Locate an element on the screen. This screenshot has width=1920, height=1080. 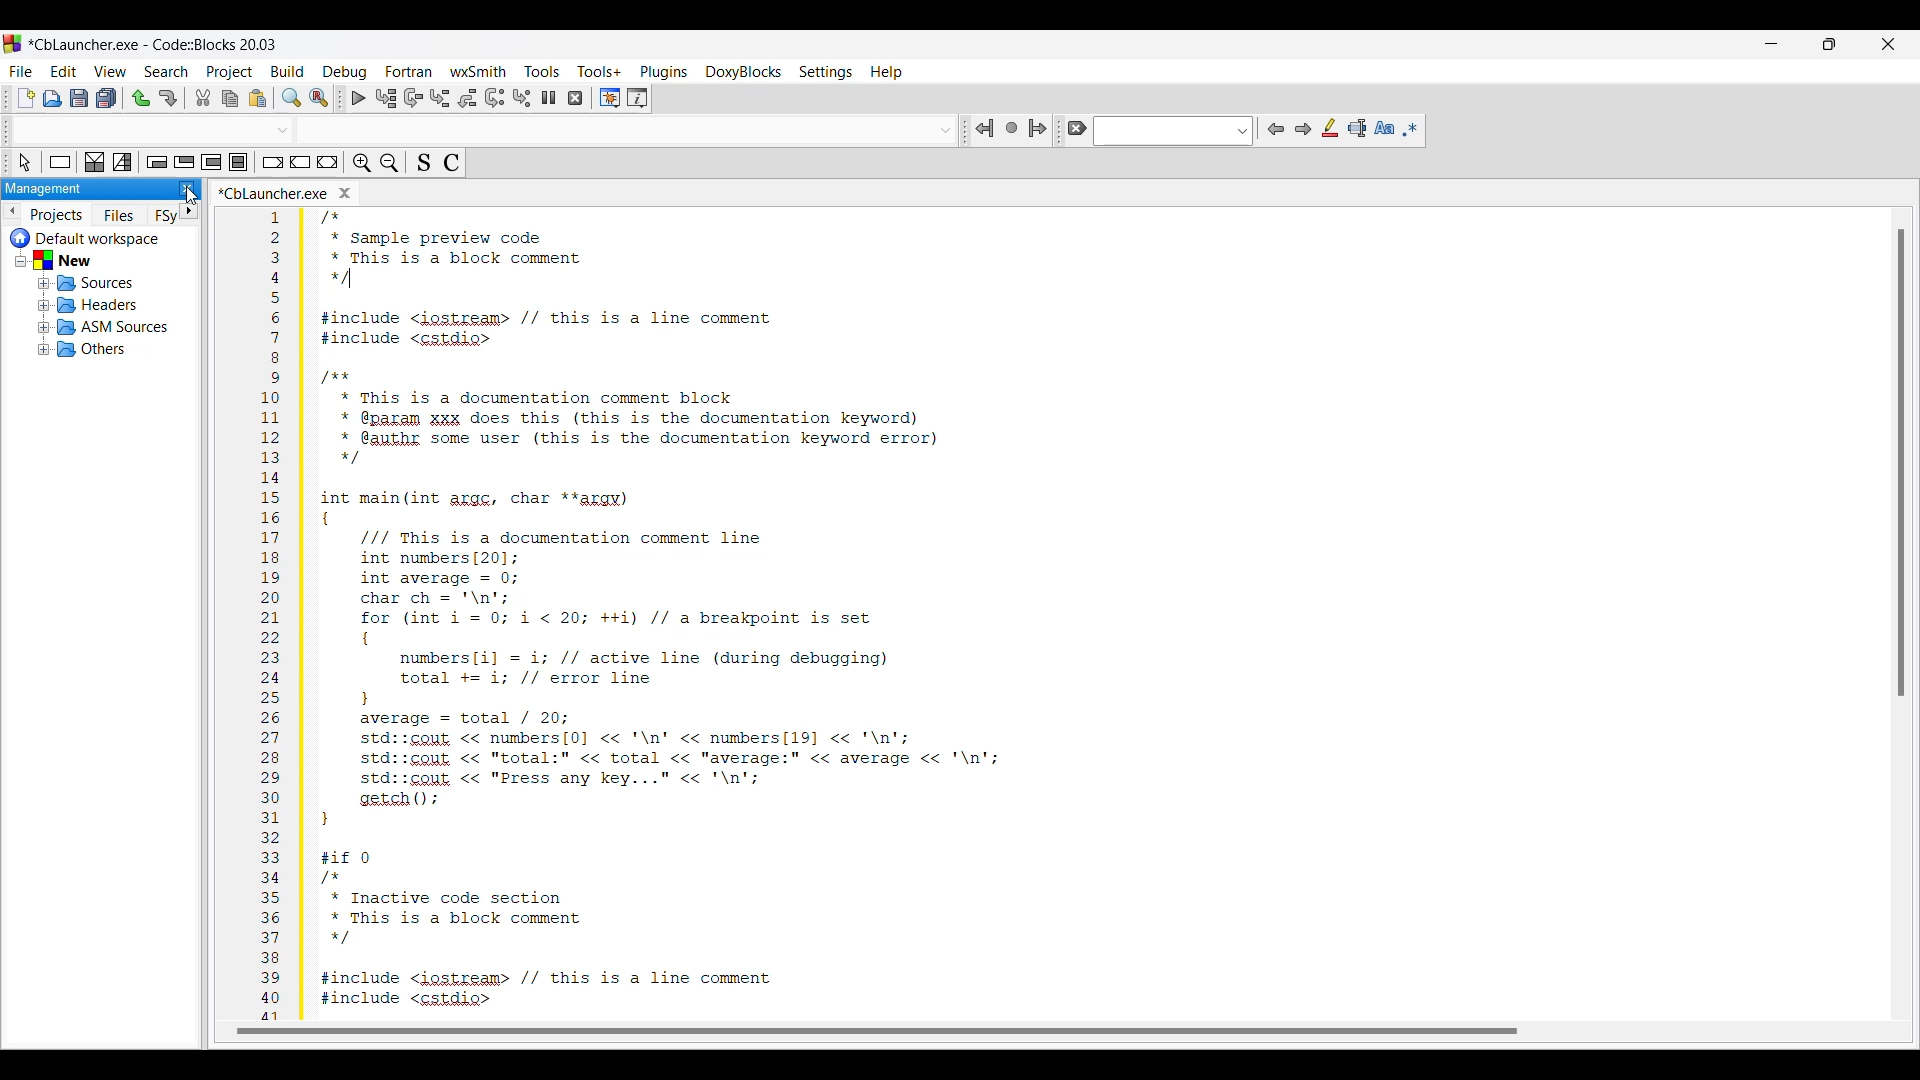
Text box and text options is located at coordinates (1174, 131).